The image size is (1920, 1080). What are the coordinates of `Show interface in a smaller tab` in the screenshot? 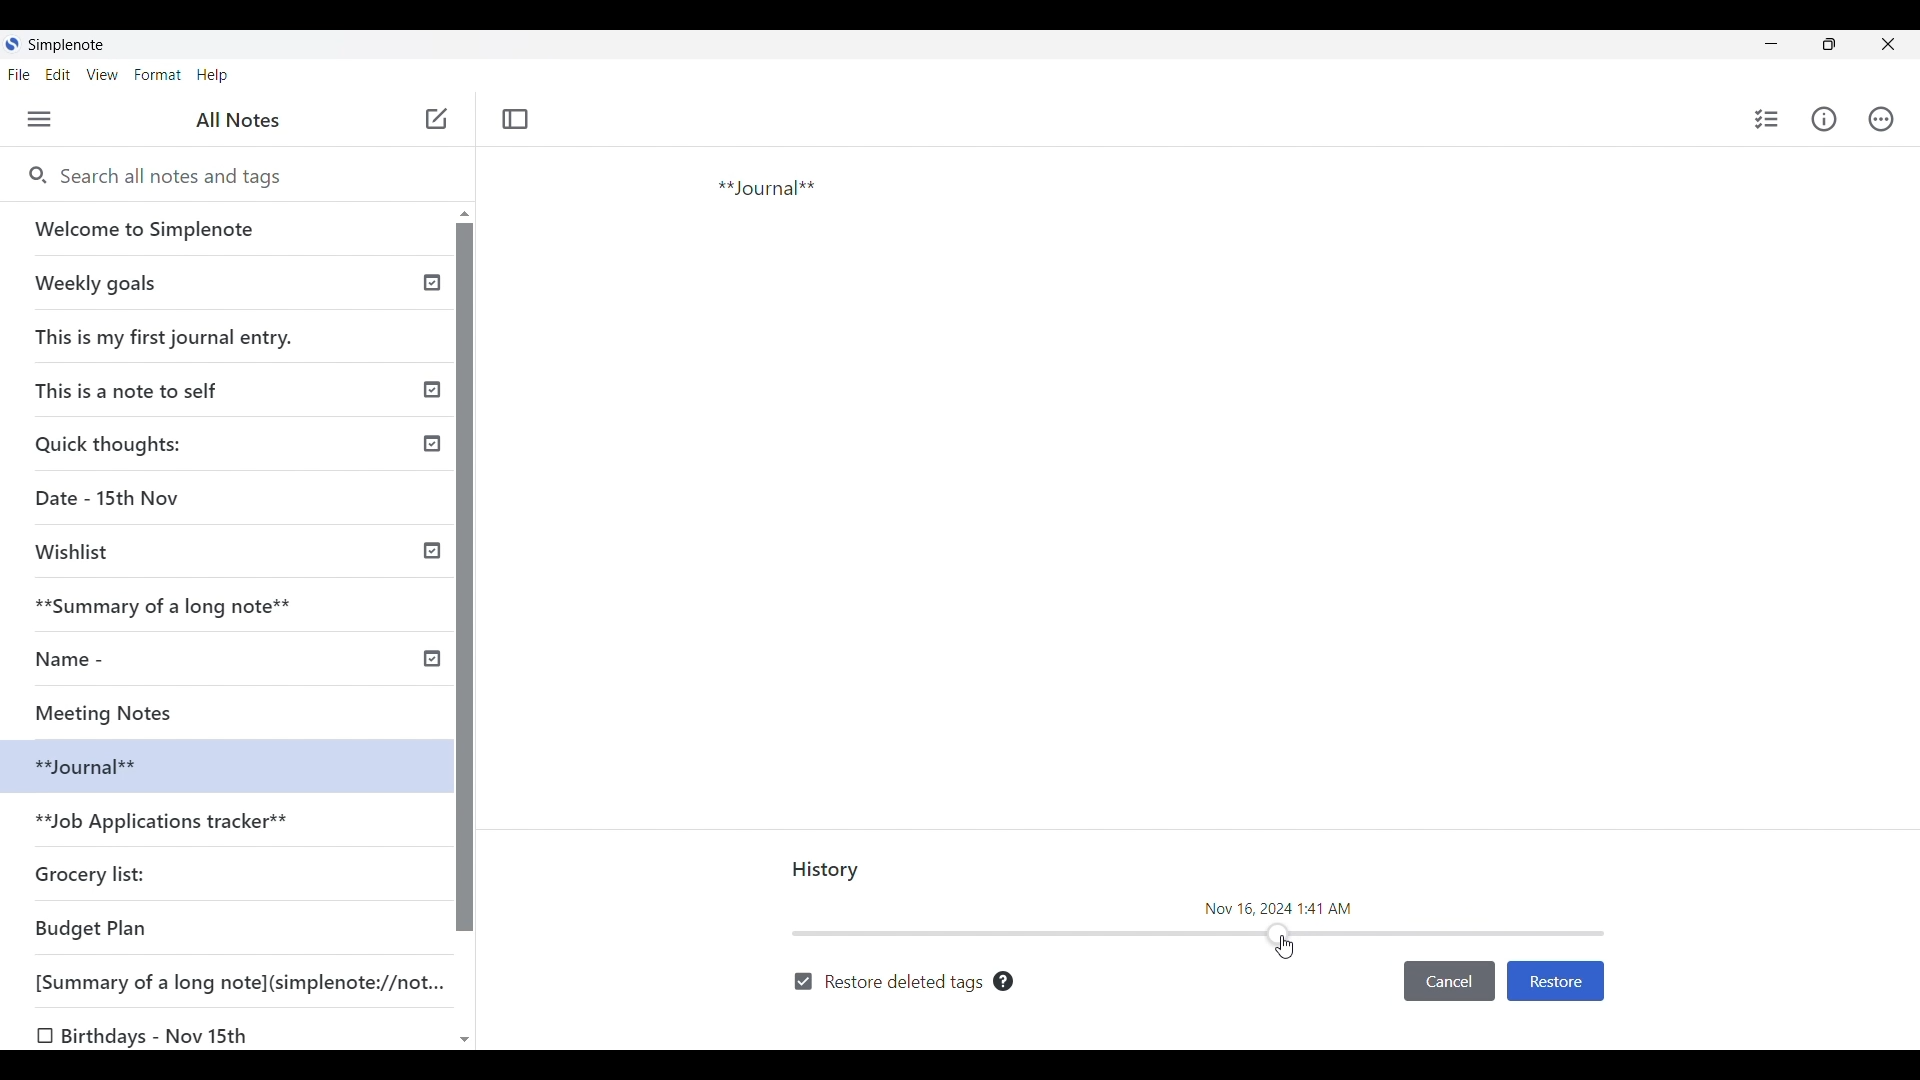 It's located at (1829, 44).